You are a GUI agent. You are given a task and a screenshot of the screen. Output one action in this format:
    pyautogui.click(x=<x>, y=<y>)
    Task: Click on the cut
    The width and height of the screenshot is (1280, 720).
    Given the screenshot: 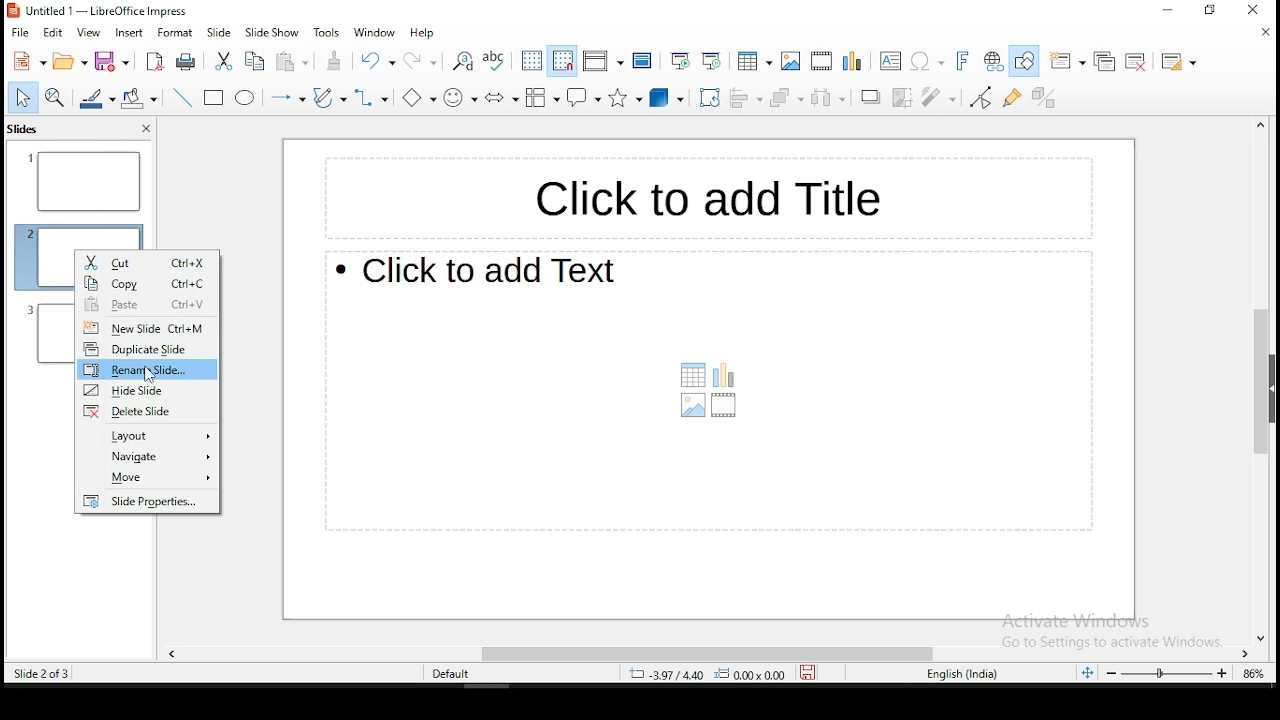 What is the action you would take?
    pyautogui.click(x=224, y=60)
    